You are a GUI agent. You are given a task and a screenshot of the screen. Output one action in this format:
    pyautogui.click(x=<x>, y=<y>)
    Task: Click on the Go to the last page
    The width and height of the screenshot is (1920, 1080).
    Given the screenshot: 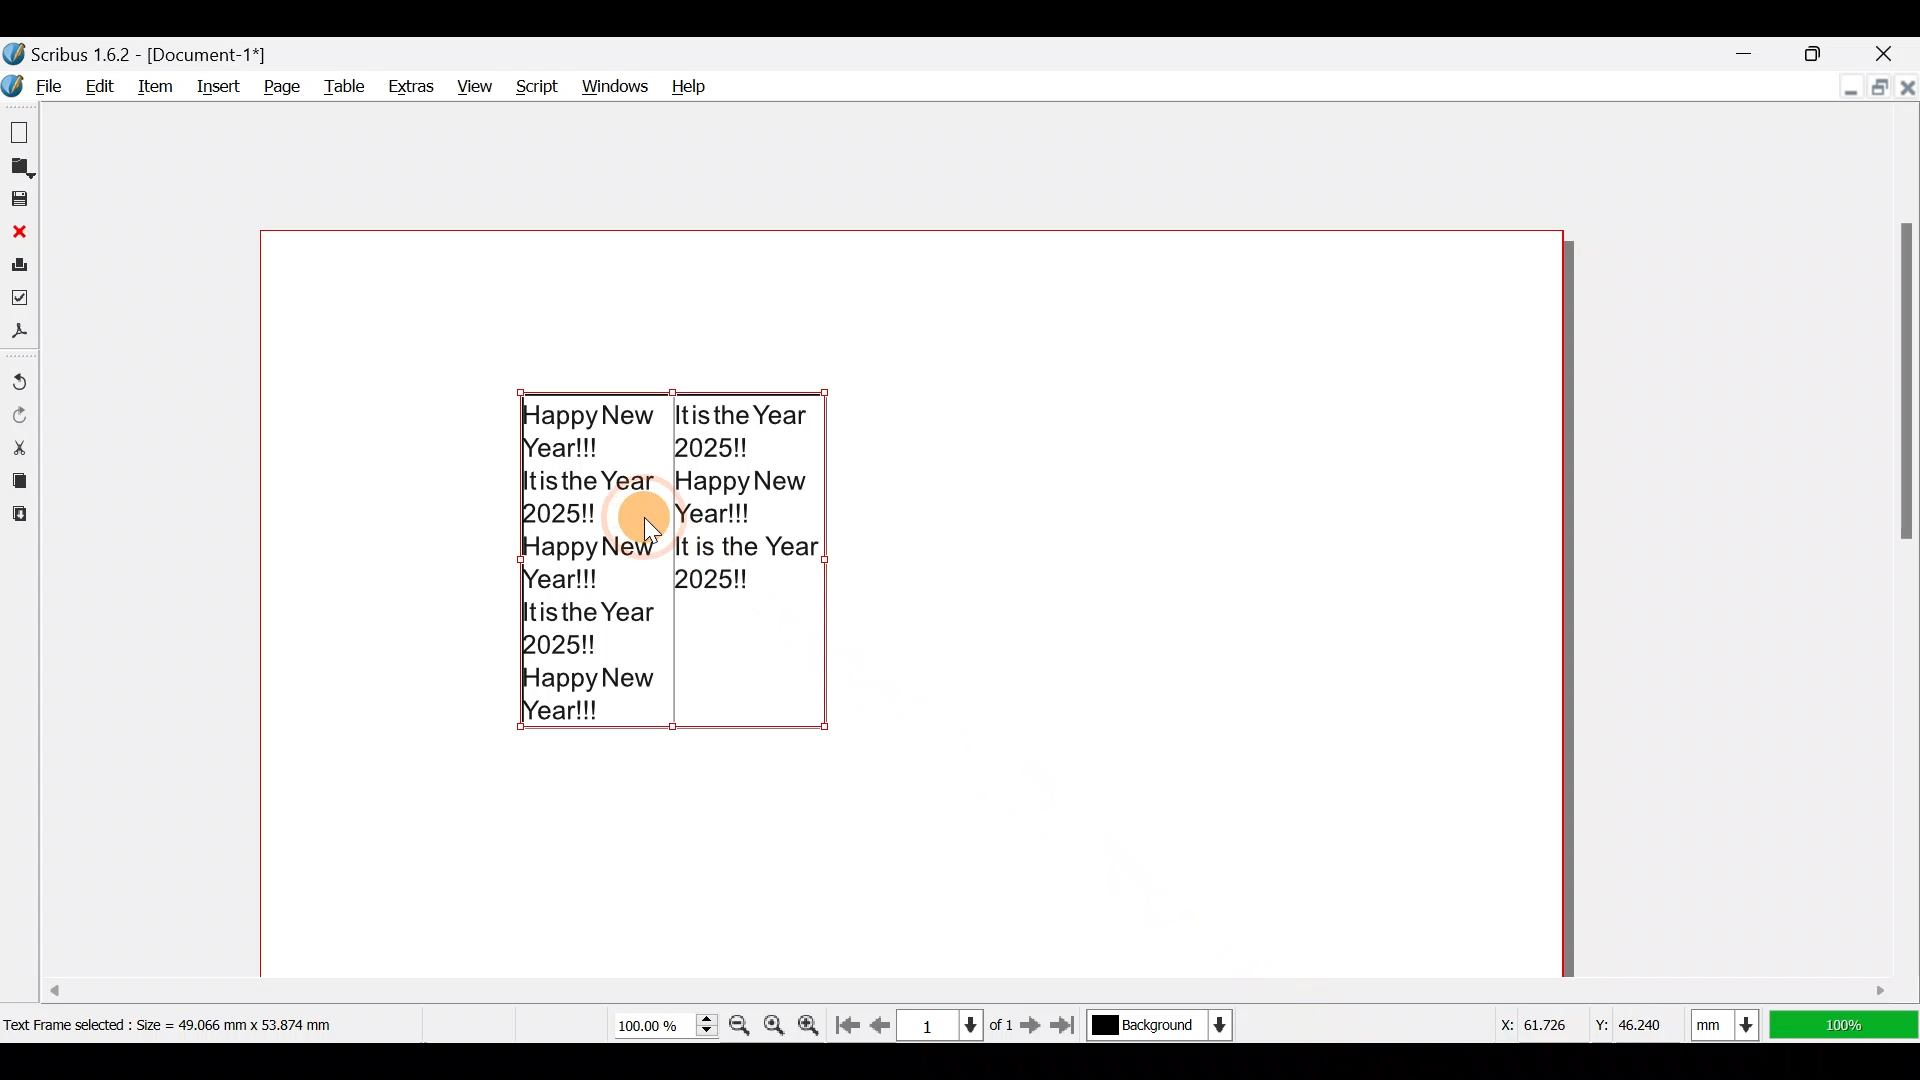 What is the action you would take?
    pyautogui.click(x=1067, y=1026)
    